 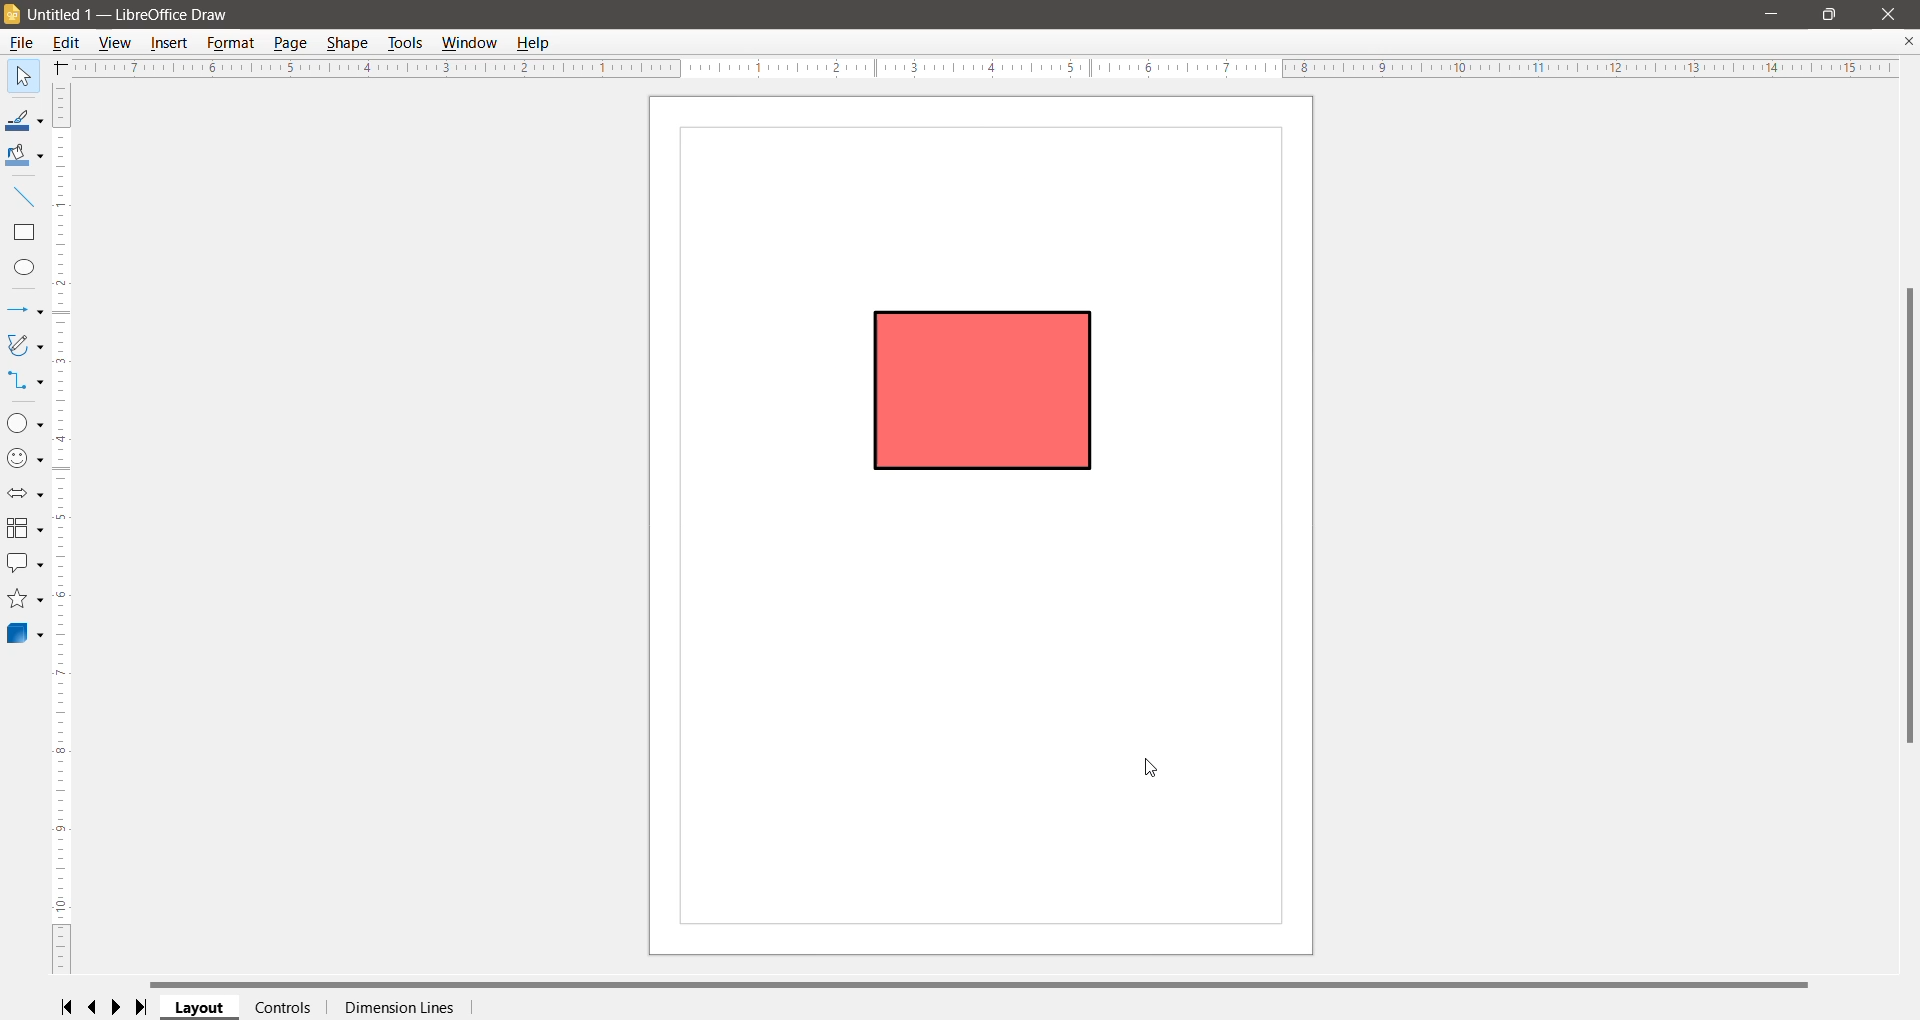 What do you see at coordinates (1154, 768) in the screenshot?
I see `Cursor` at bounding box center [1154, 768].